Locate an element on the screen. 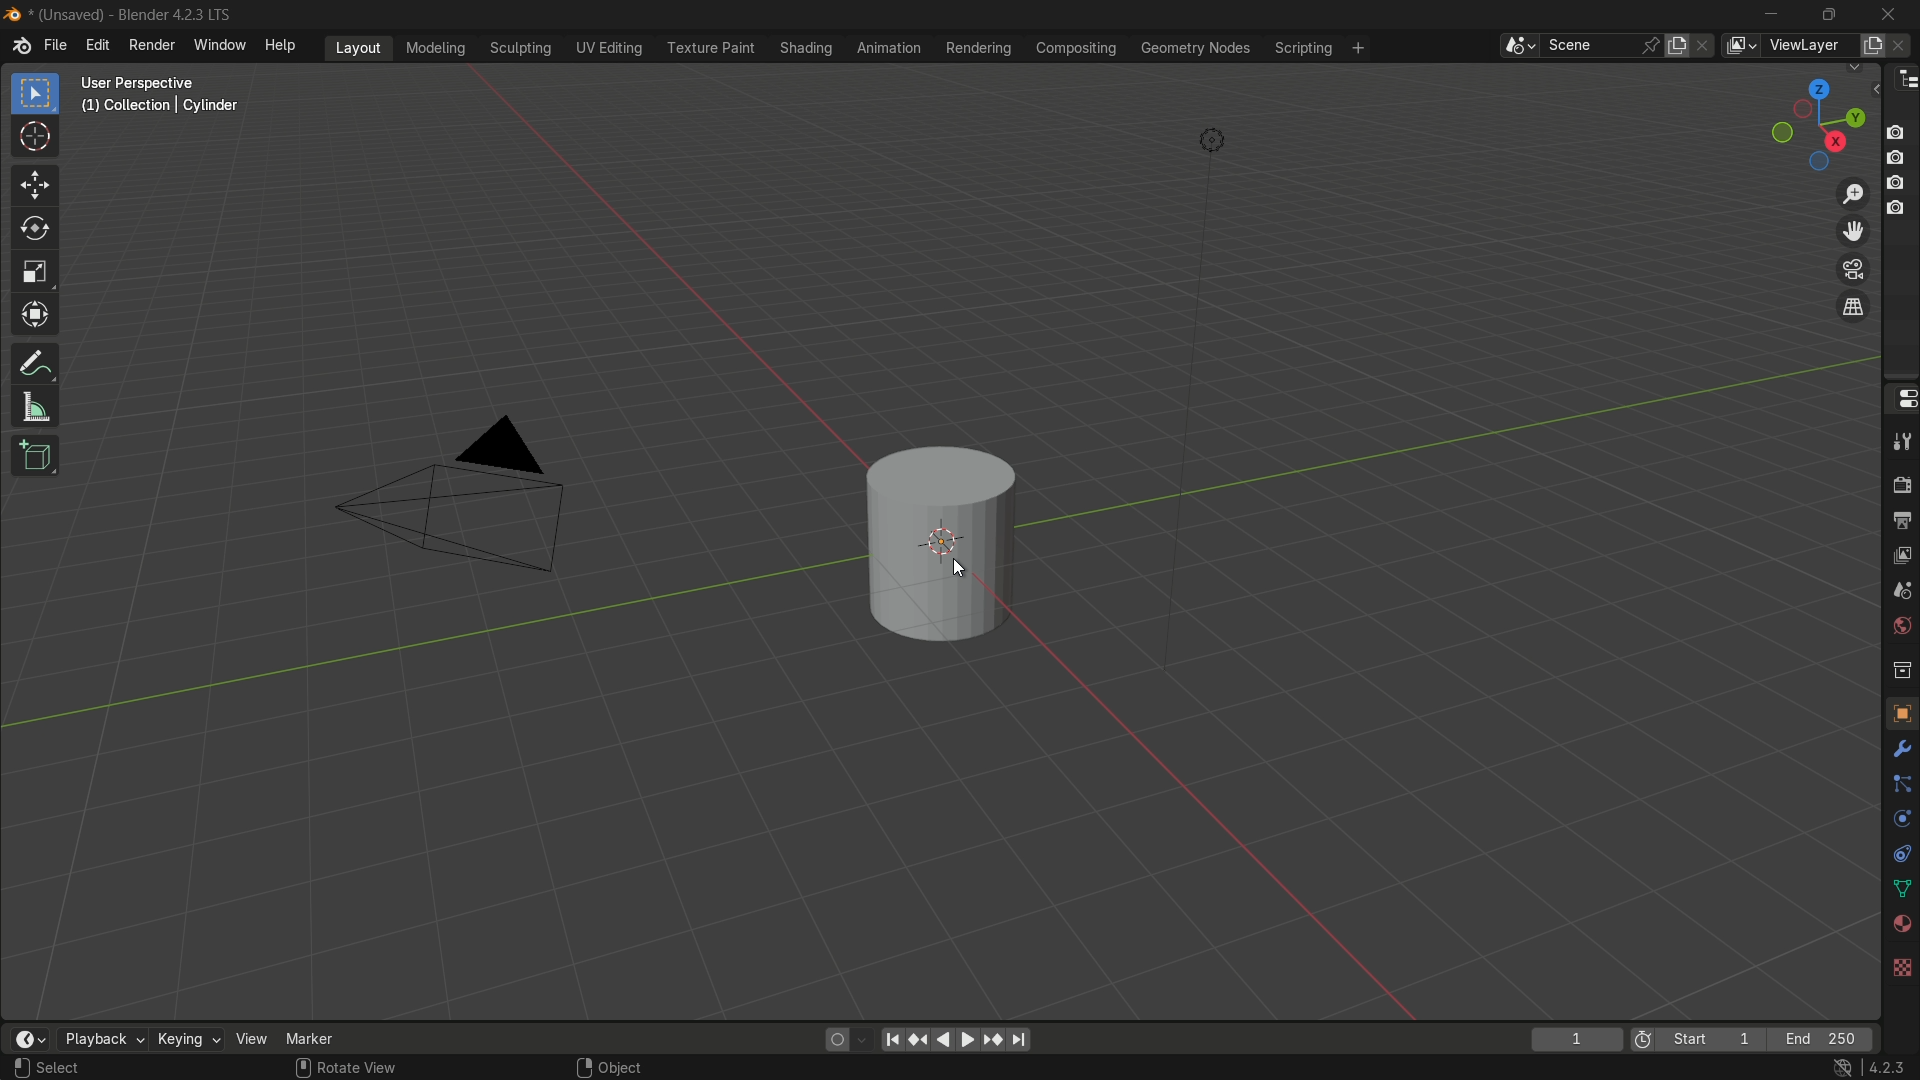 Image resolution: width=1920 pixels, height=1080 pixels. rotate or preset viewpoint is located at coordinates (1816, 121).